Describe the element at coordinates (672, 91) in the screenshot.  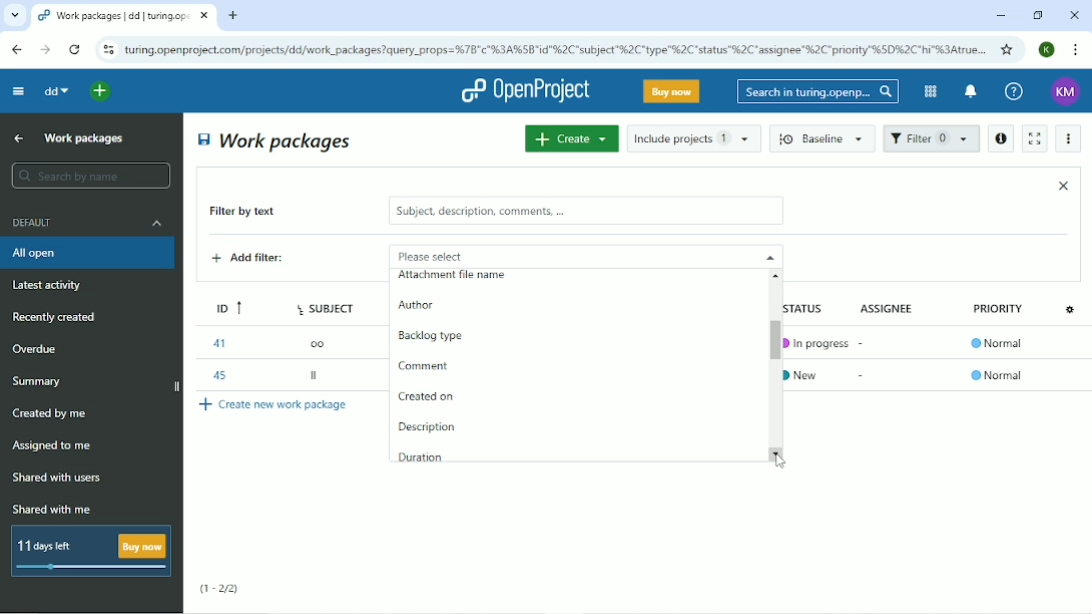
I see `Buy now` at that location.